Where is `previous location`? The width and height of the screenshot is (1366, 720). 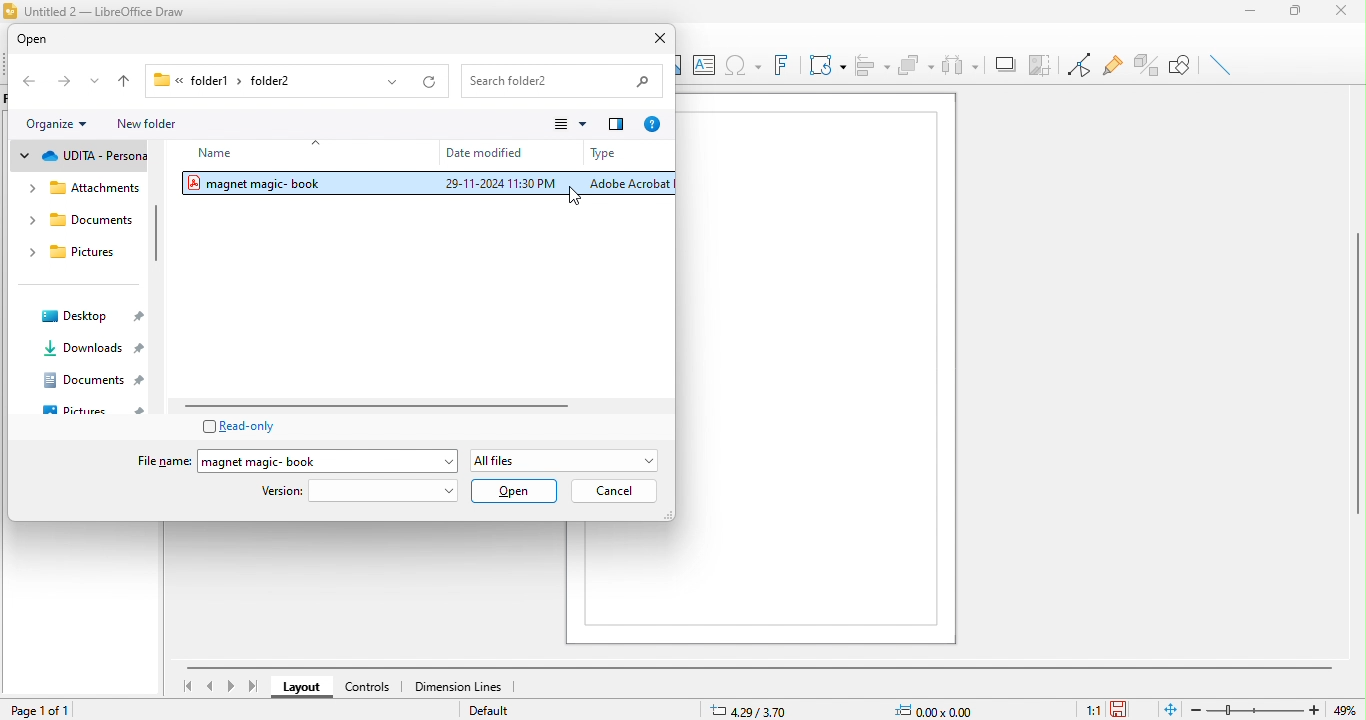 previous location is located at coordinates (386, 82).